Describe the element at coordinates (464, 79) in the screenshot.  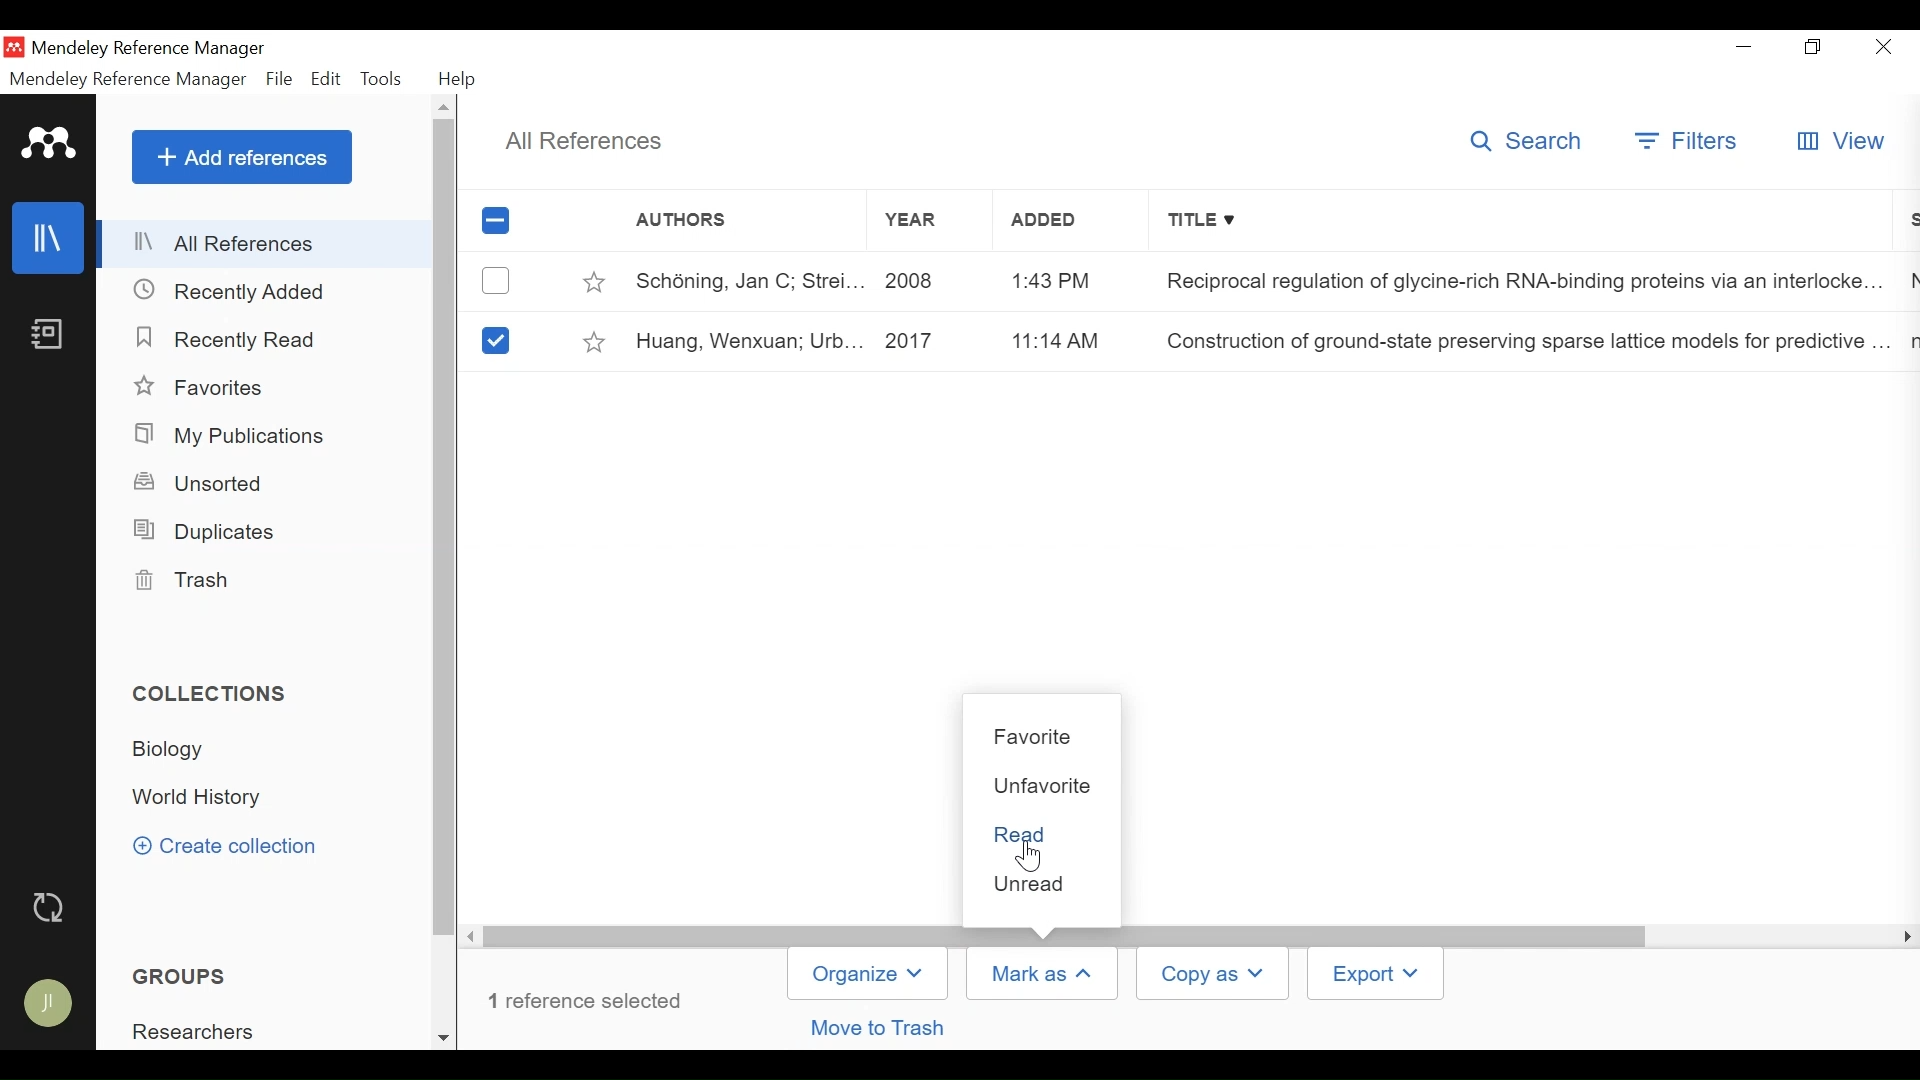
I see `Help` at that location.